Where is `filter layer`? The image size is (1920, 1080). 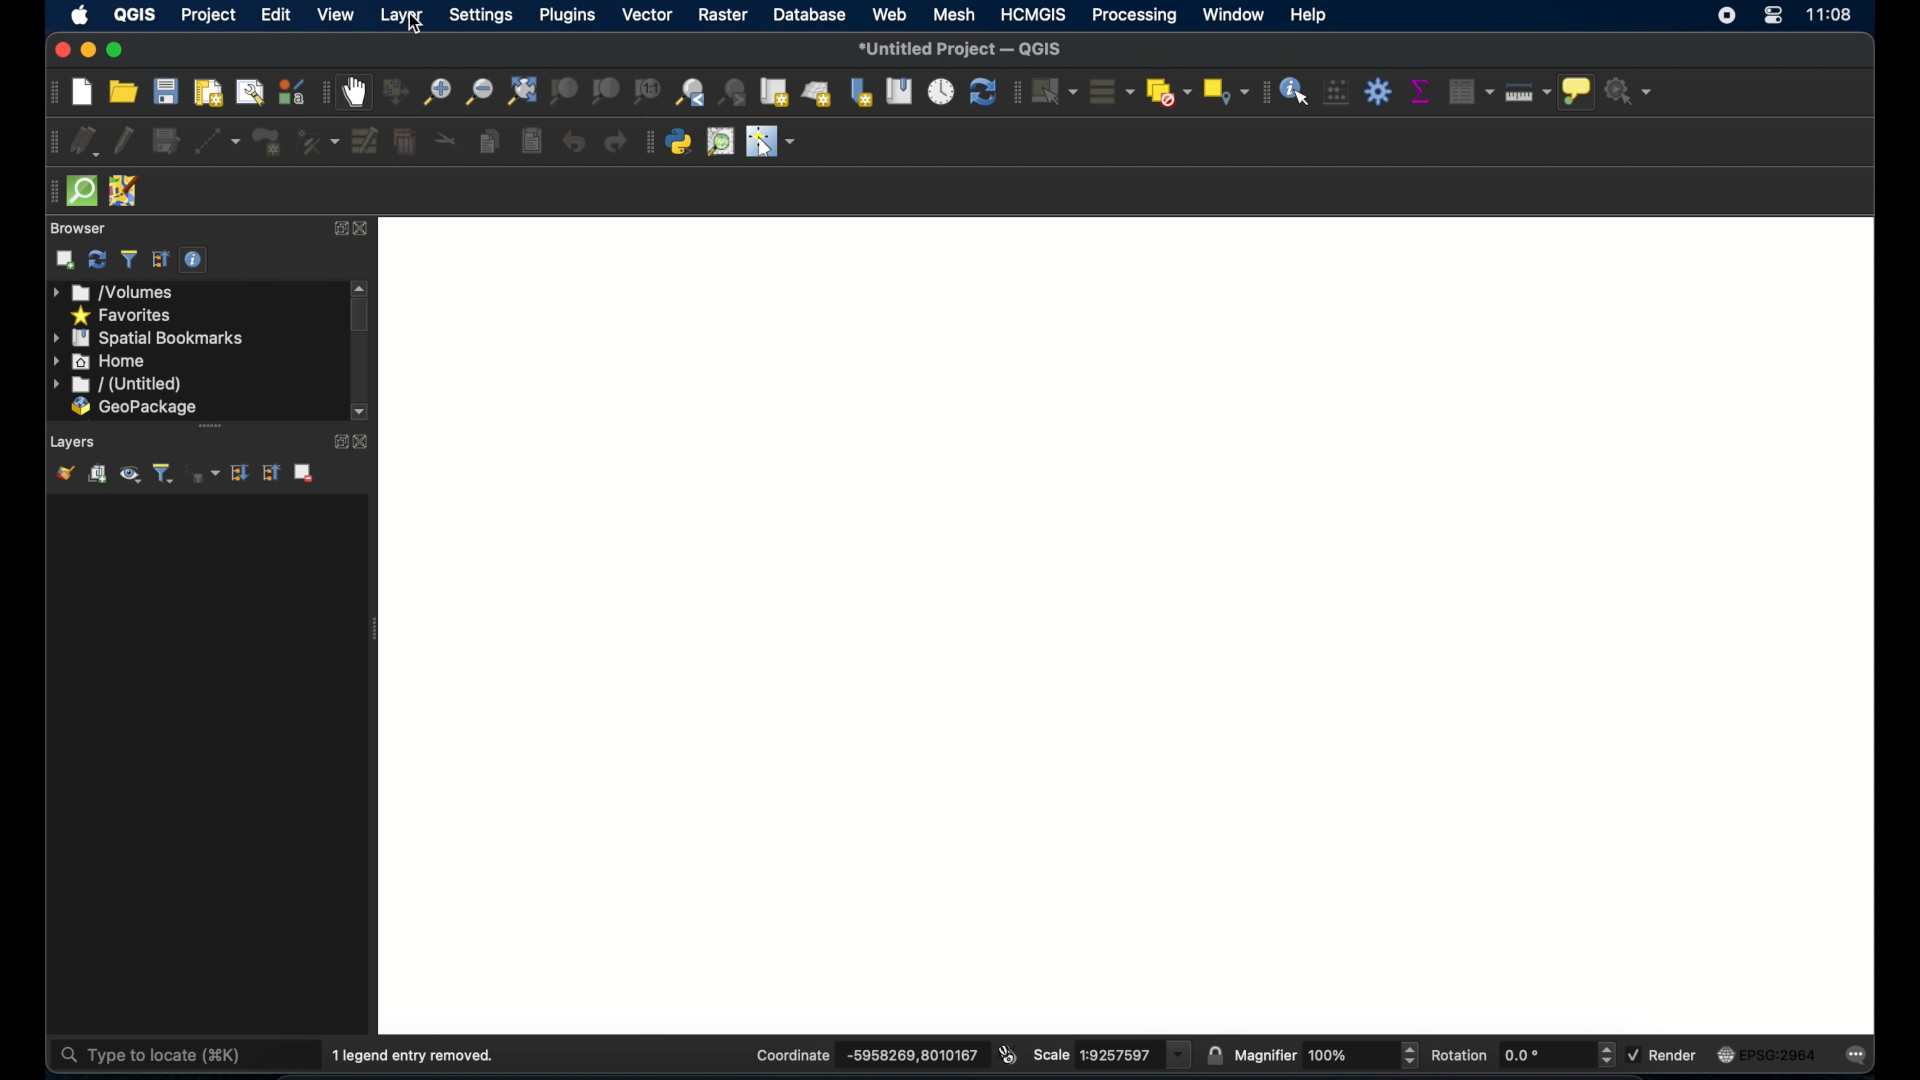
filter layer is located at coordinates (163, 473).